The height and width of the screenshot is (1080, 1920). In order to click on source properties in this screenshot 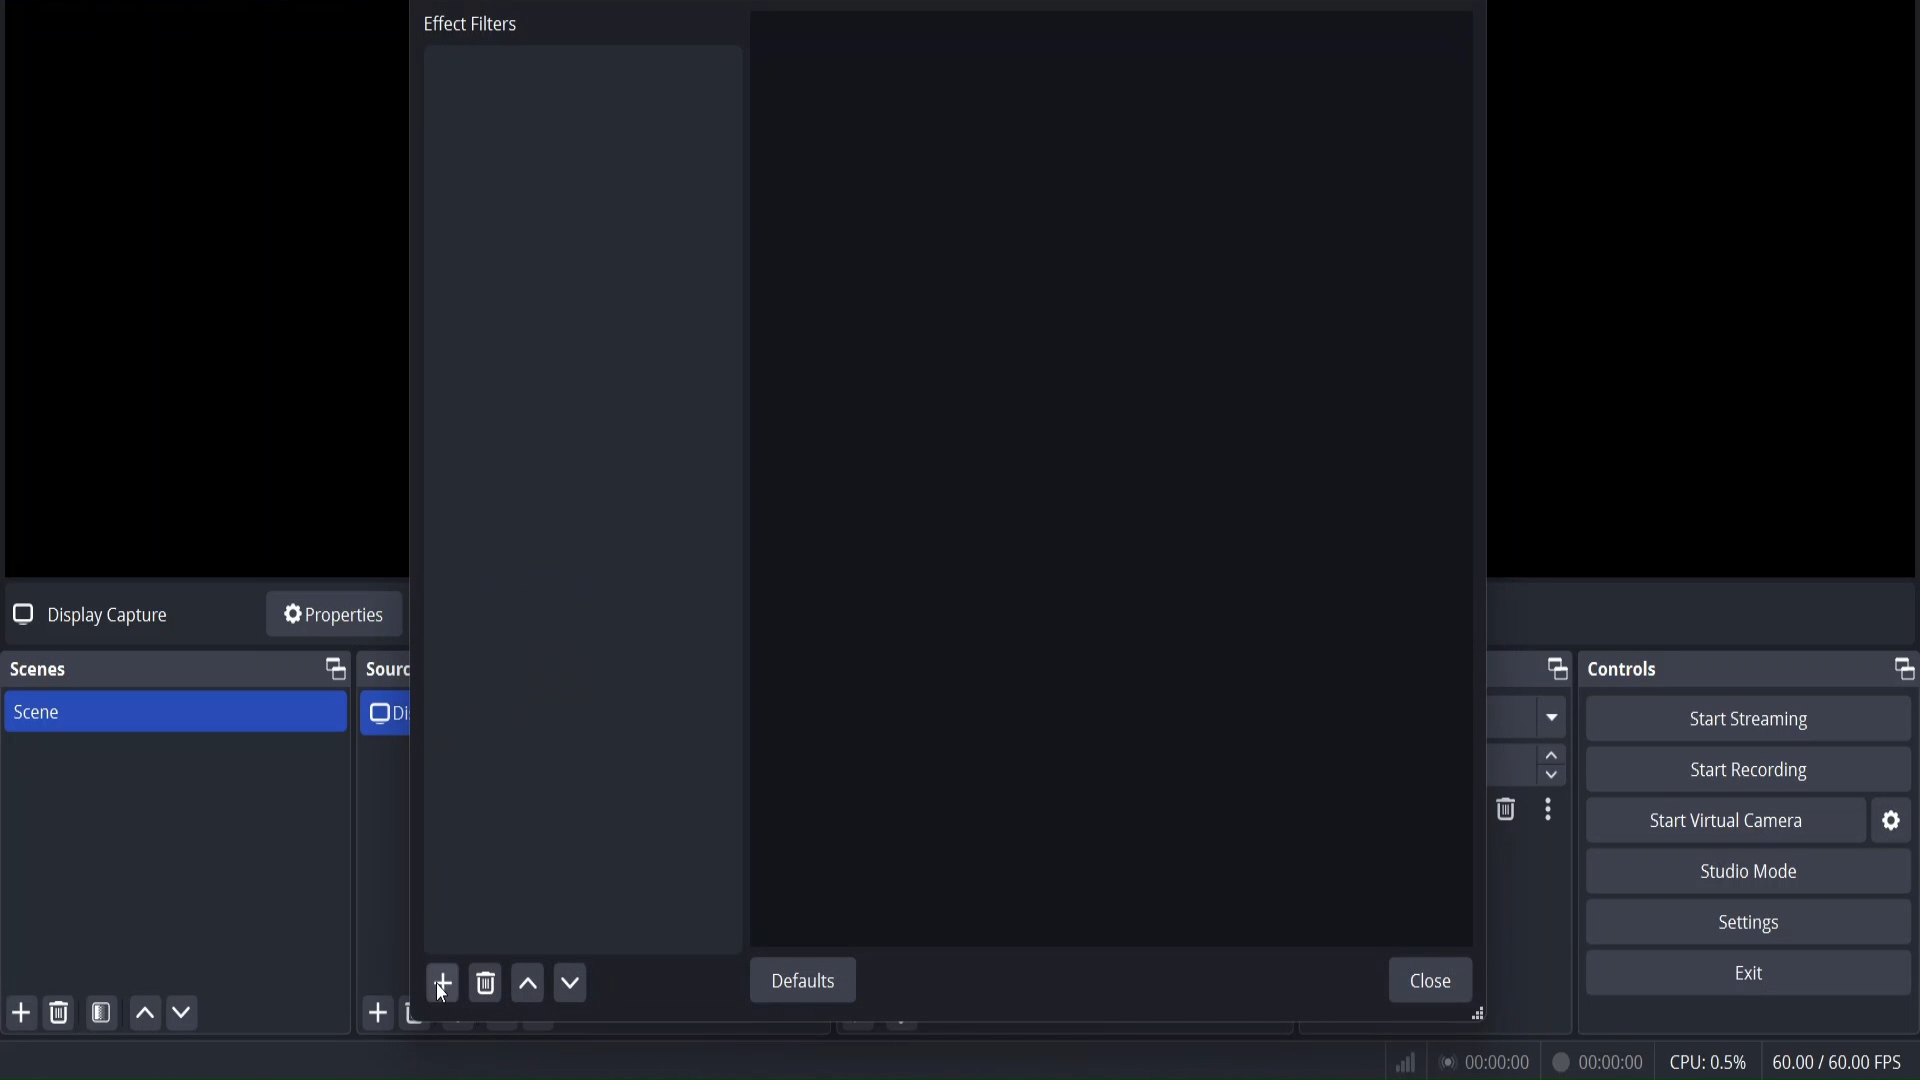, I will do `click(333, 617)`.